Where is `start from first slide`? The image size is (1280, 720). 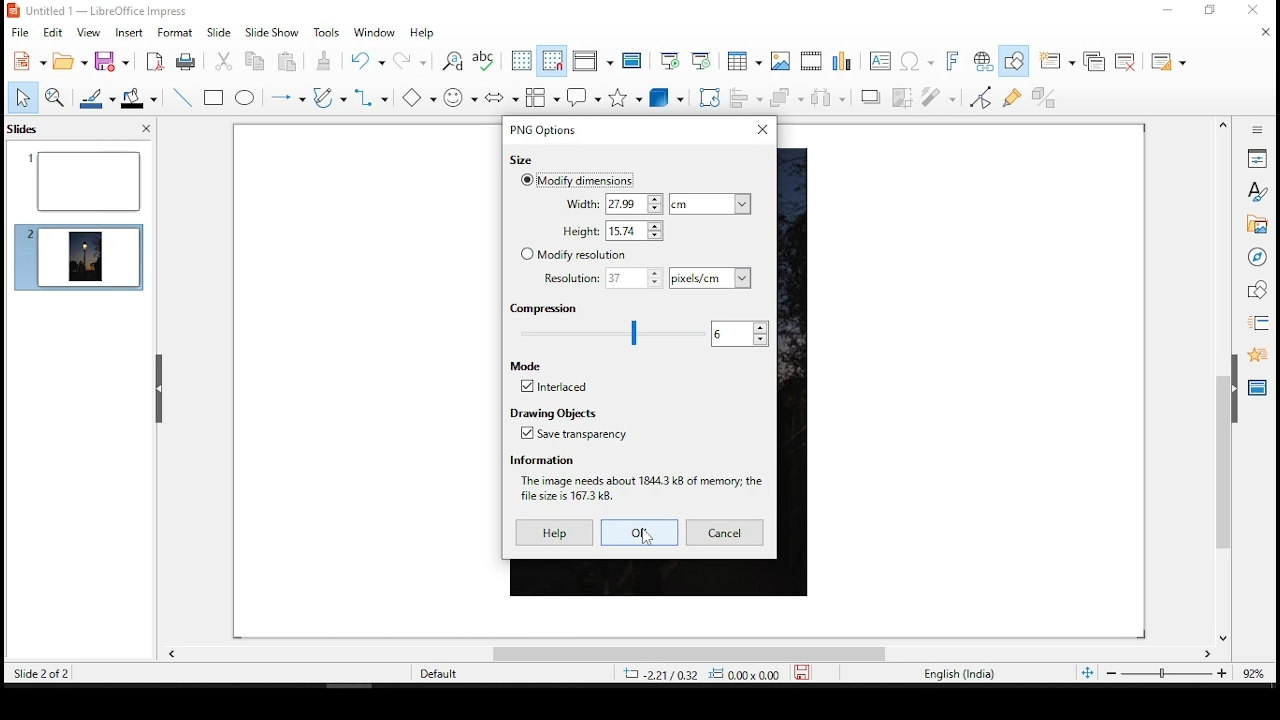 start from first slide is located at coordinates (670, 60).